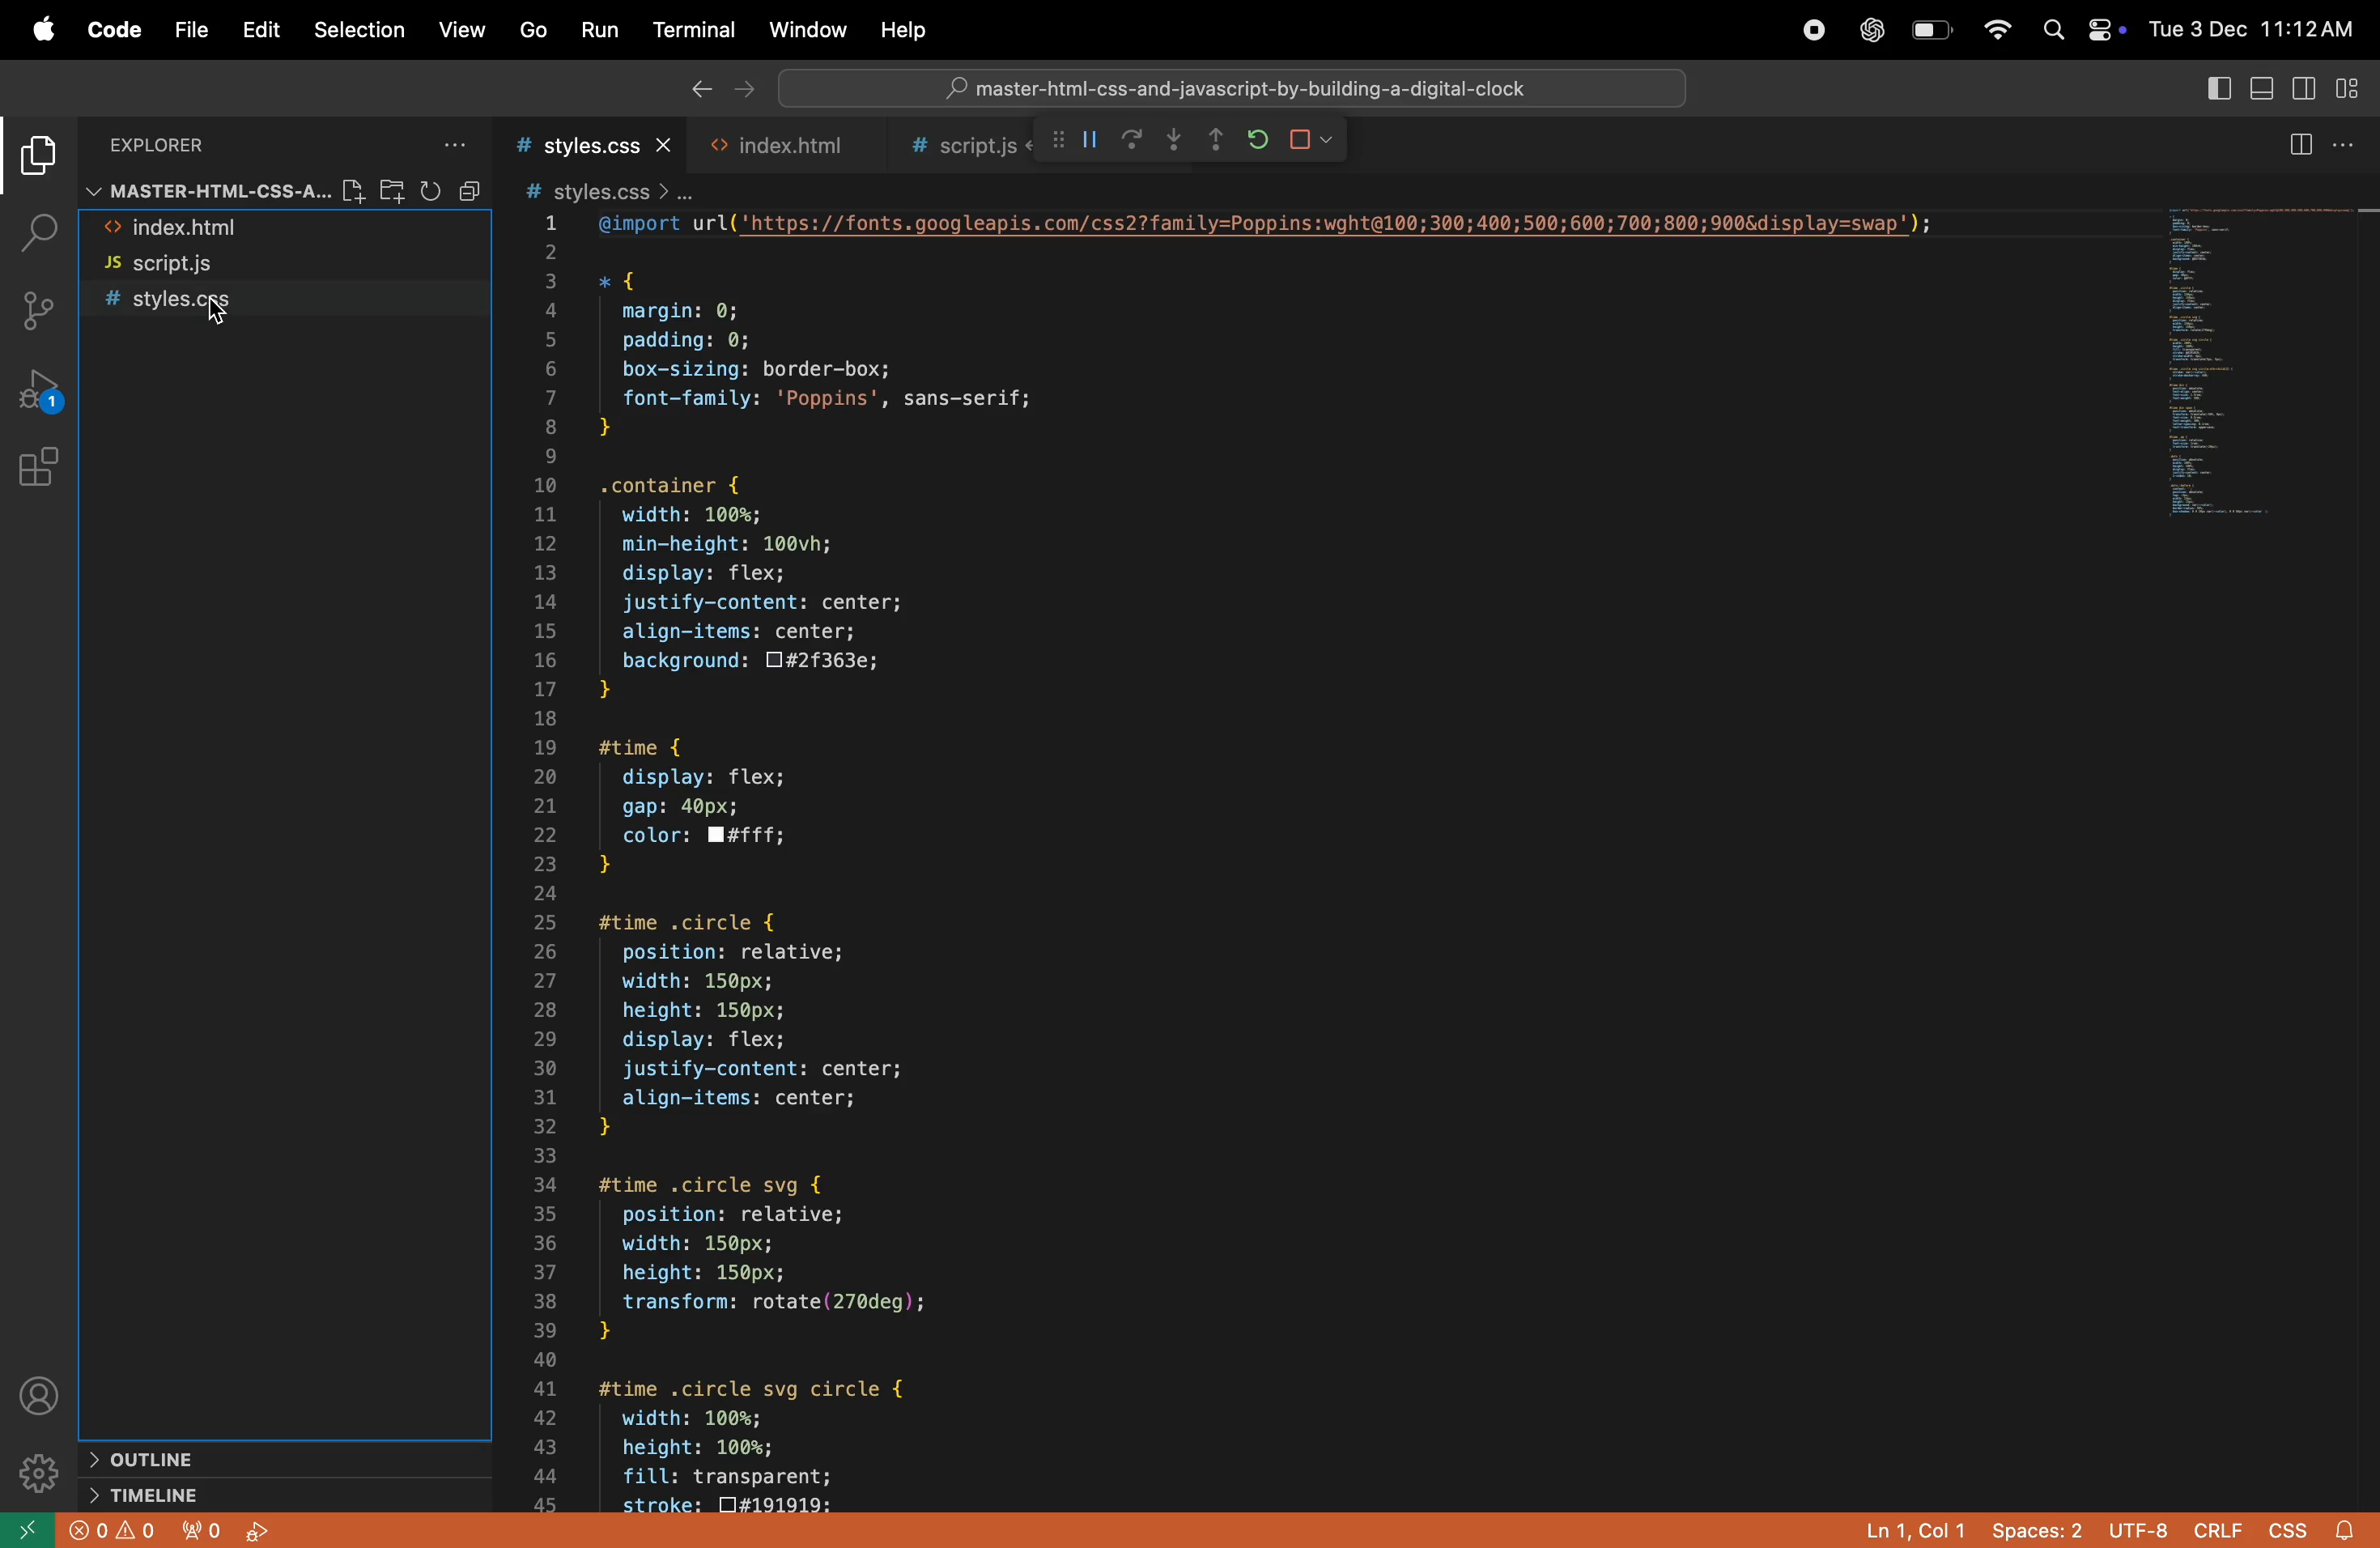  I want to click on script .js, so click(954, 145).